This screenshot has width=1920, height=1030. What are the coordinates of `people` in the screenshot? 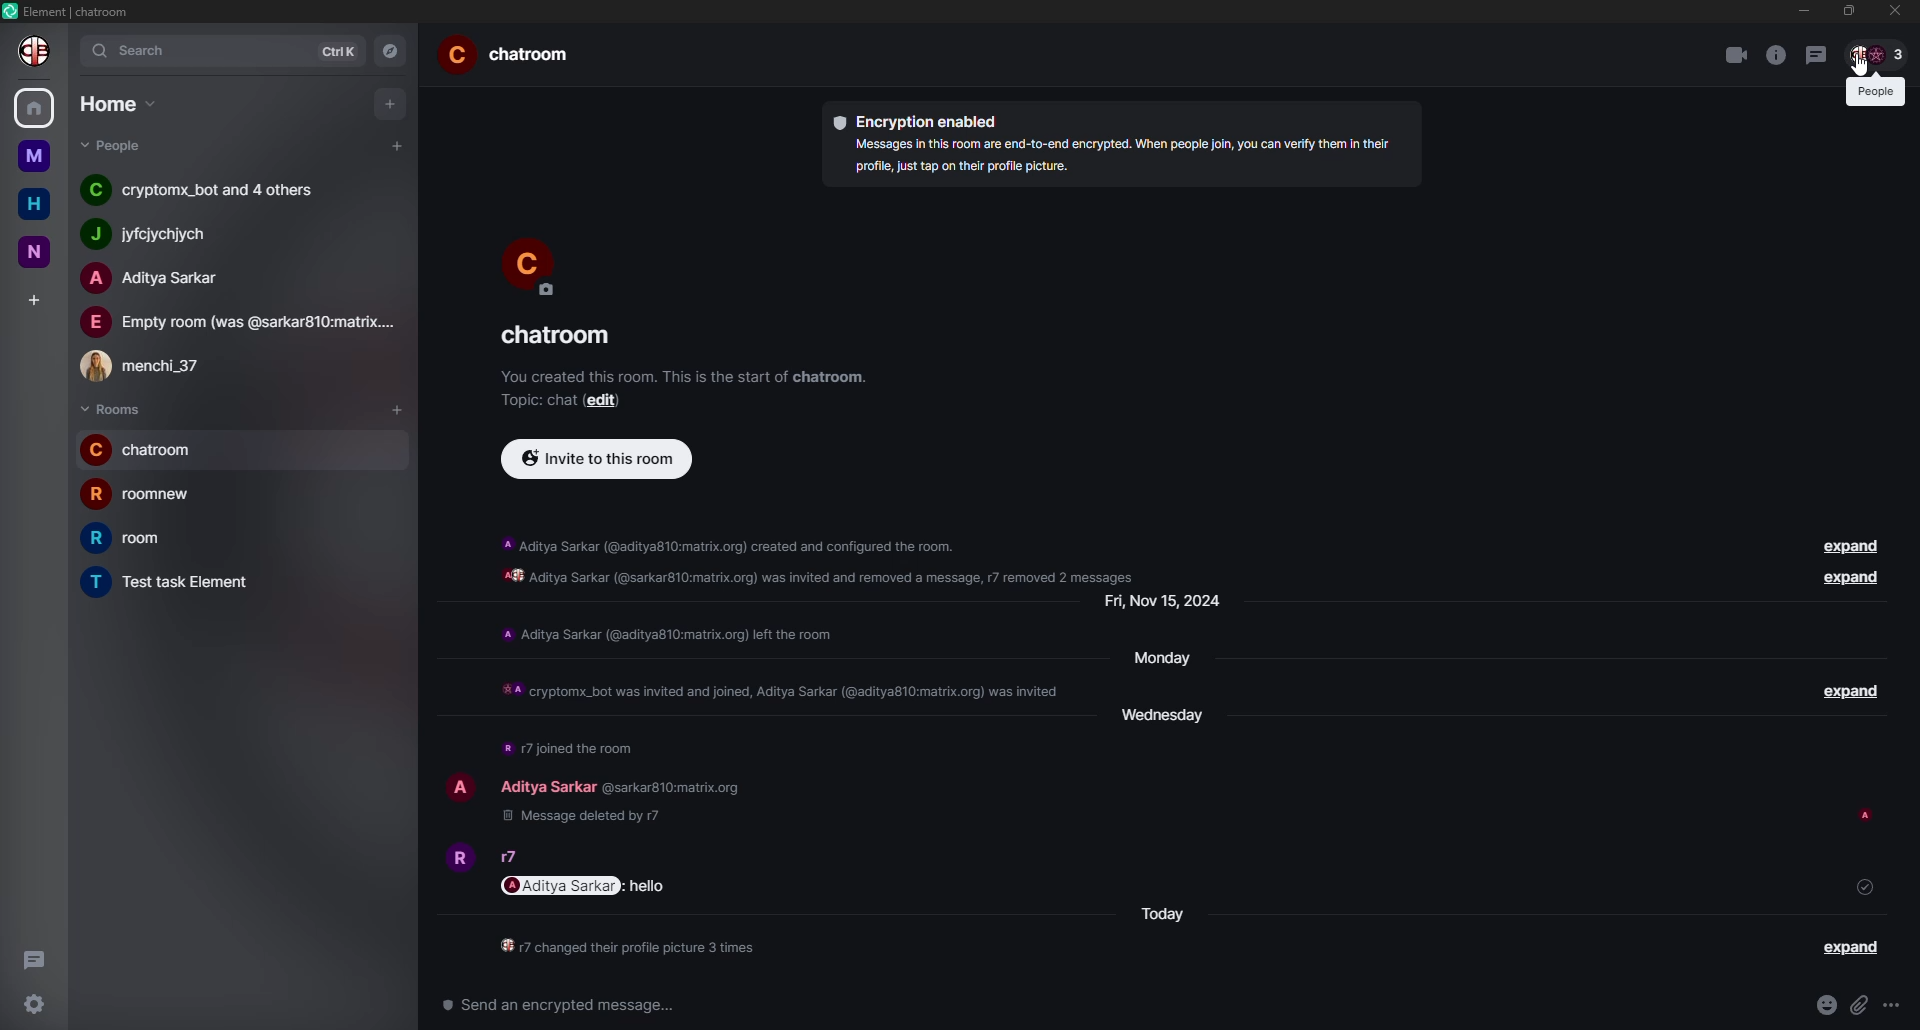 It's located at (151, 278).